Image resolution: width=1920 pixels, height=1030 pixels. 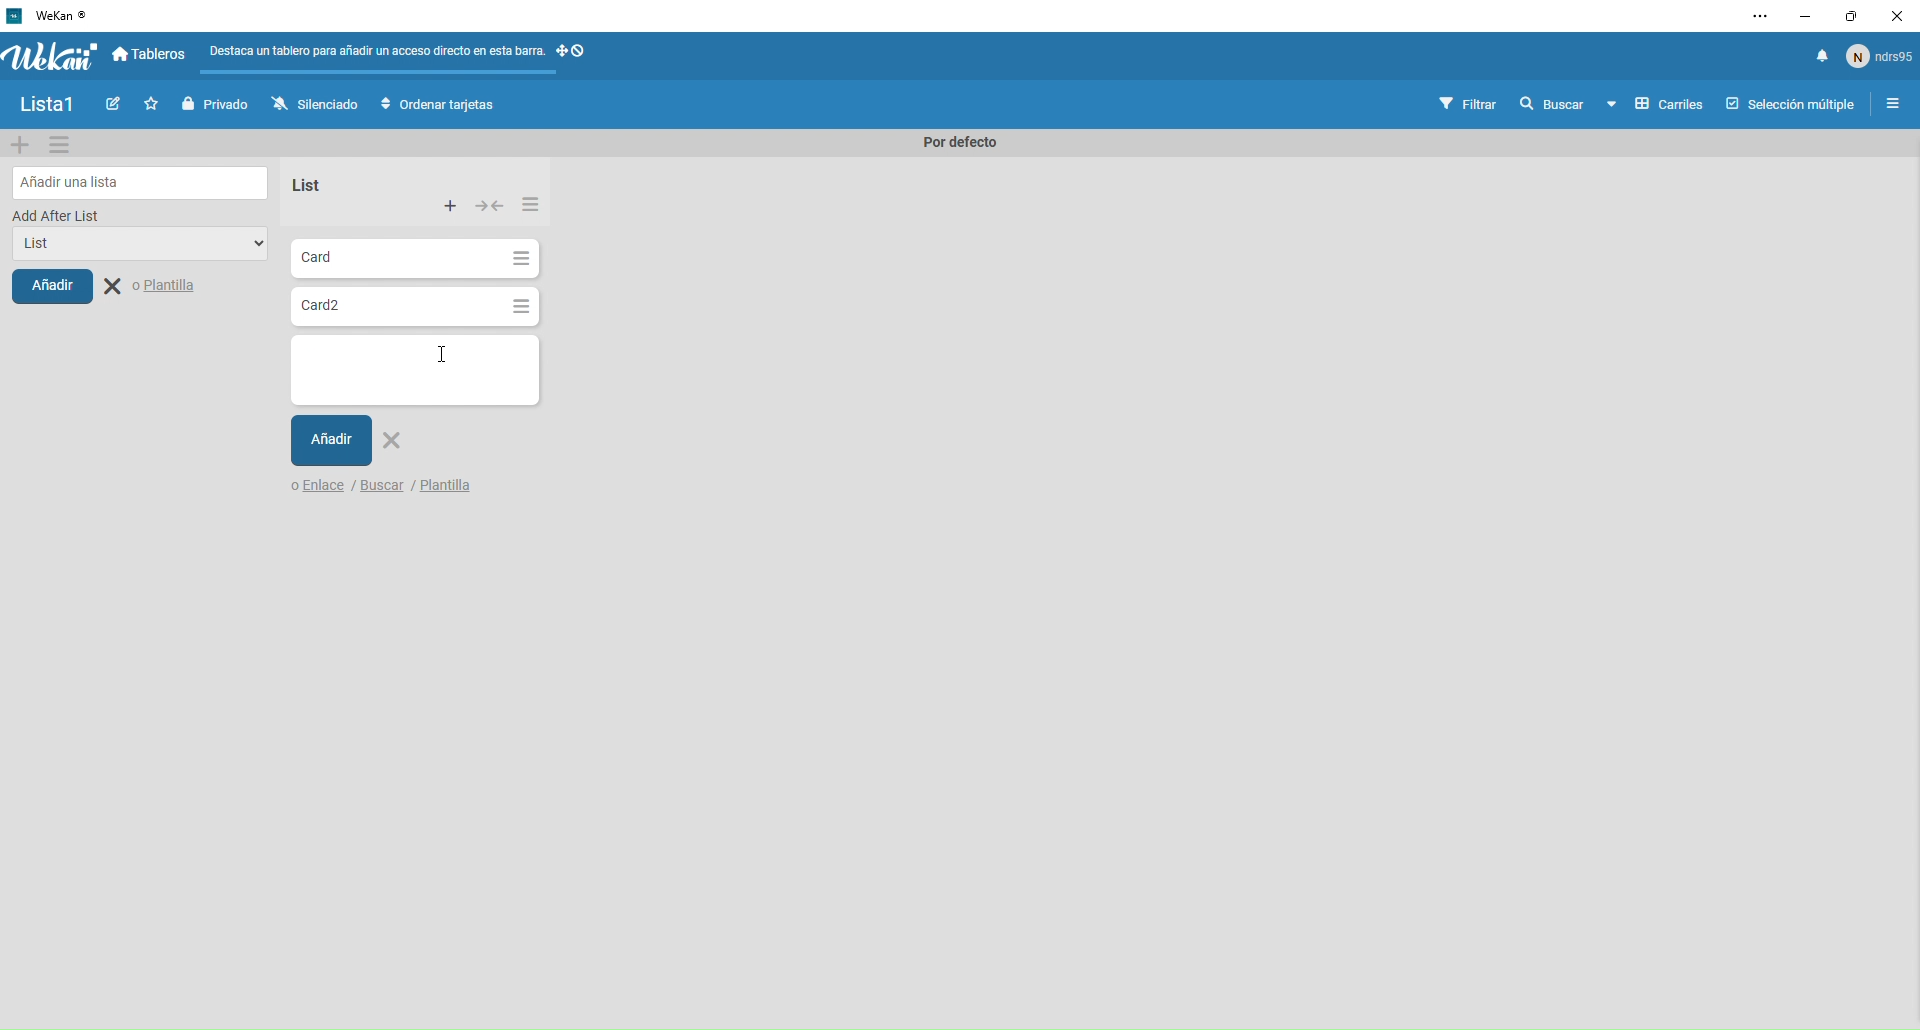 I want to click on card options, so click(x=521, y=261).